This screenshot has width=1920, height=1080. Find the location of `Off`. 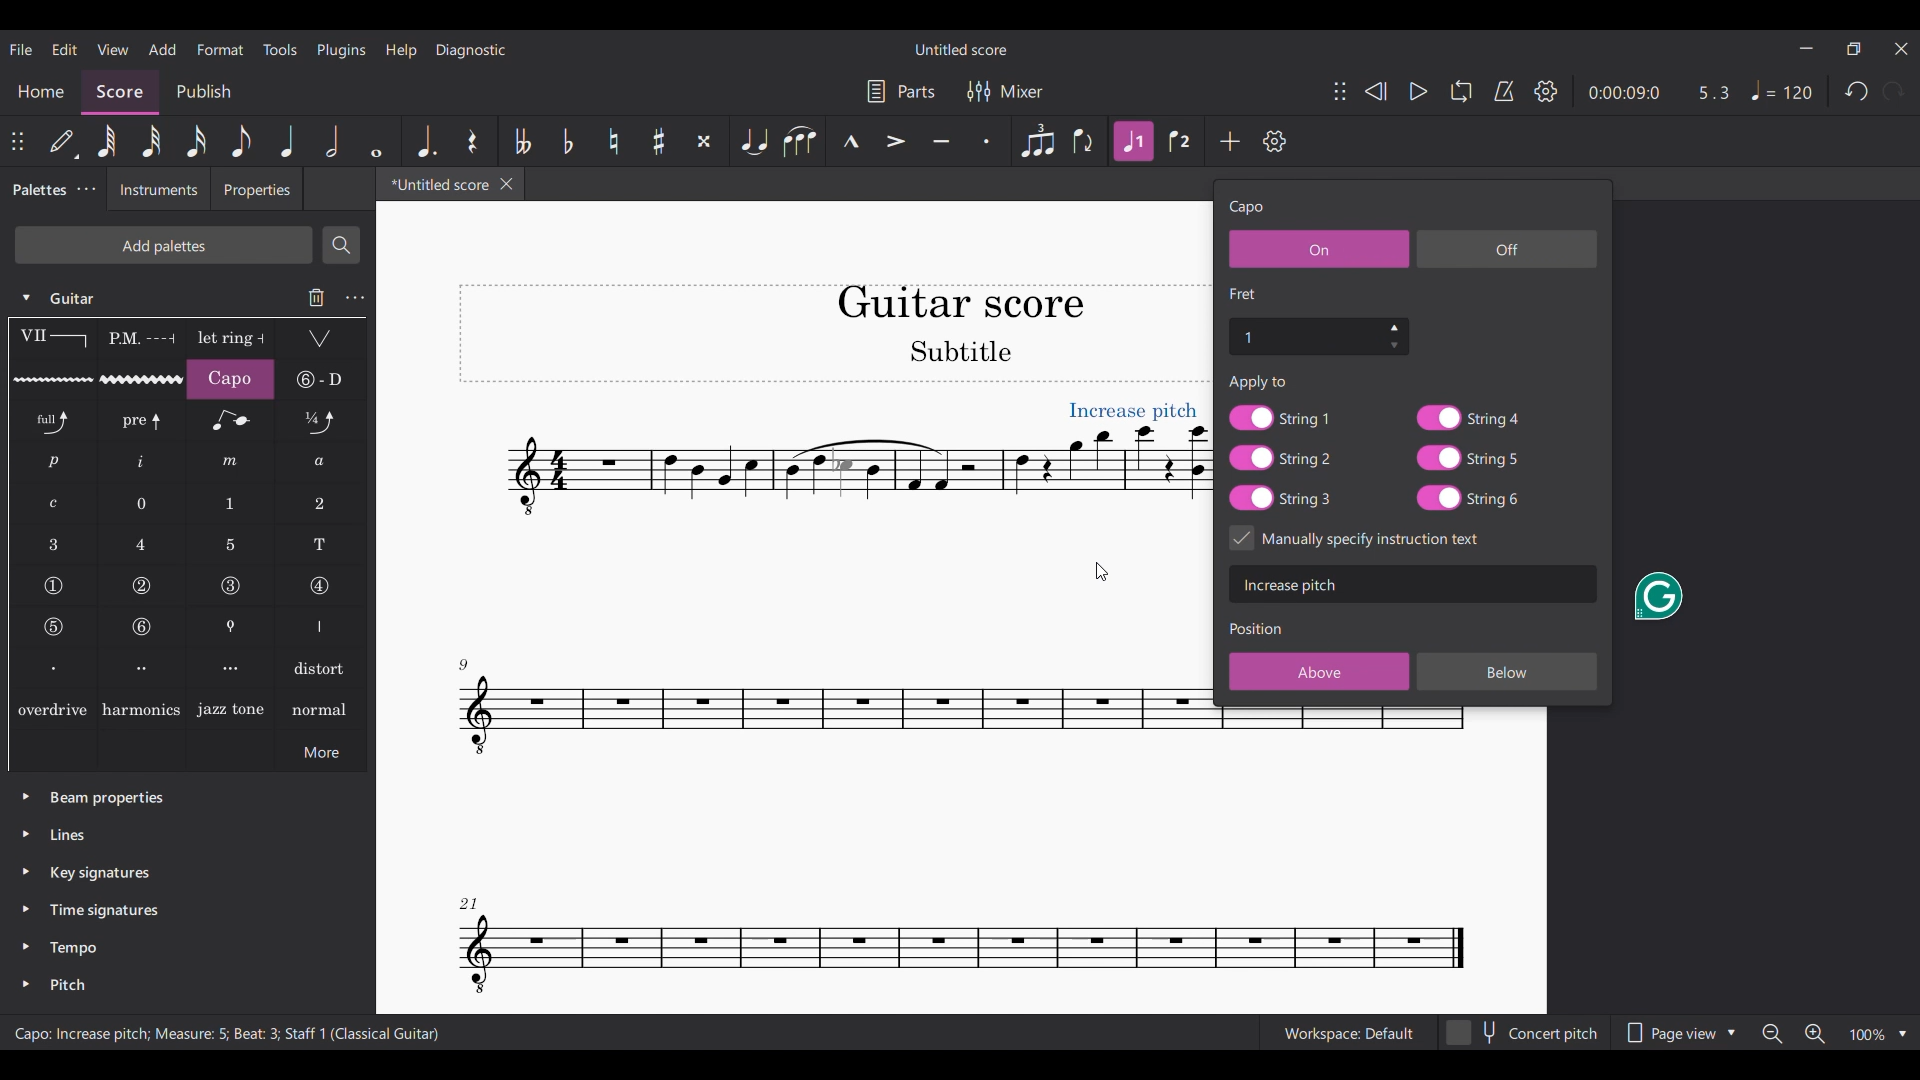

Off is located at coordinates (1507, 249).